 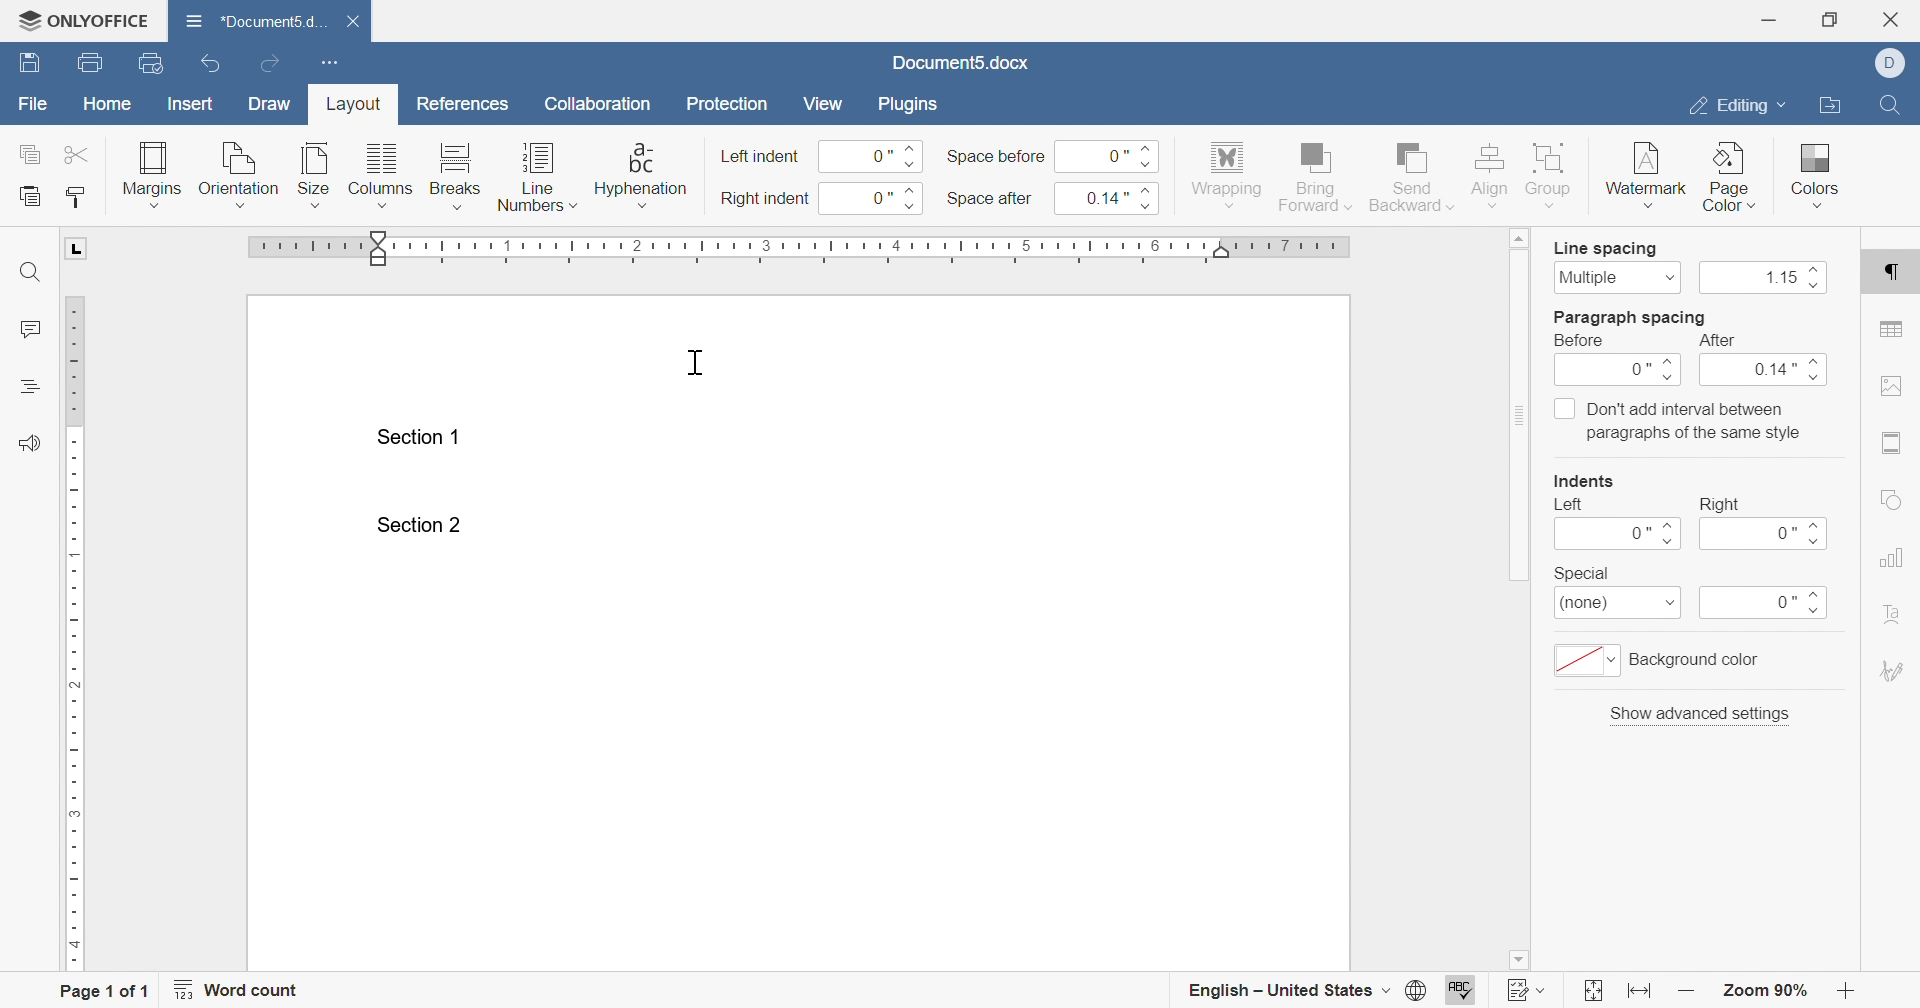 What do you see at coordinates (989, 197) in the screenshot?
I see `space after` at bounding box center [989, 197].